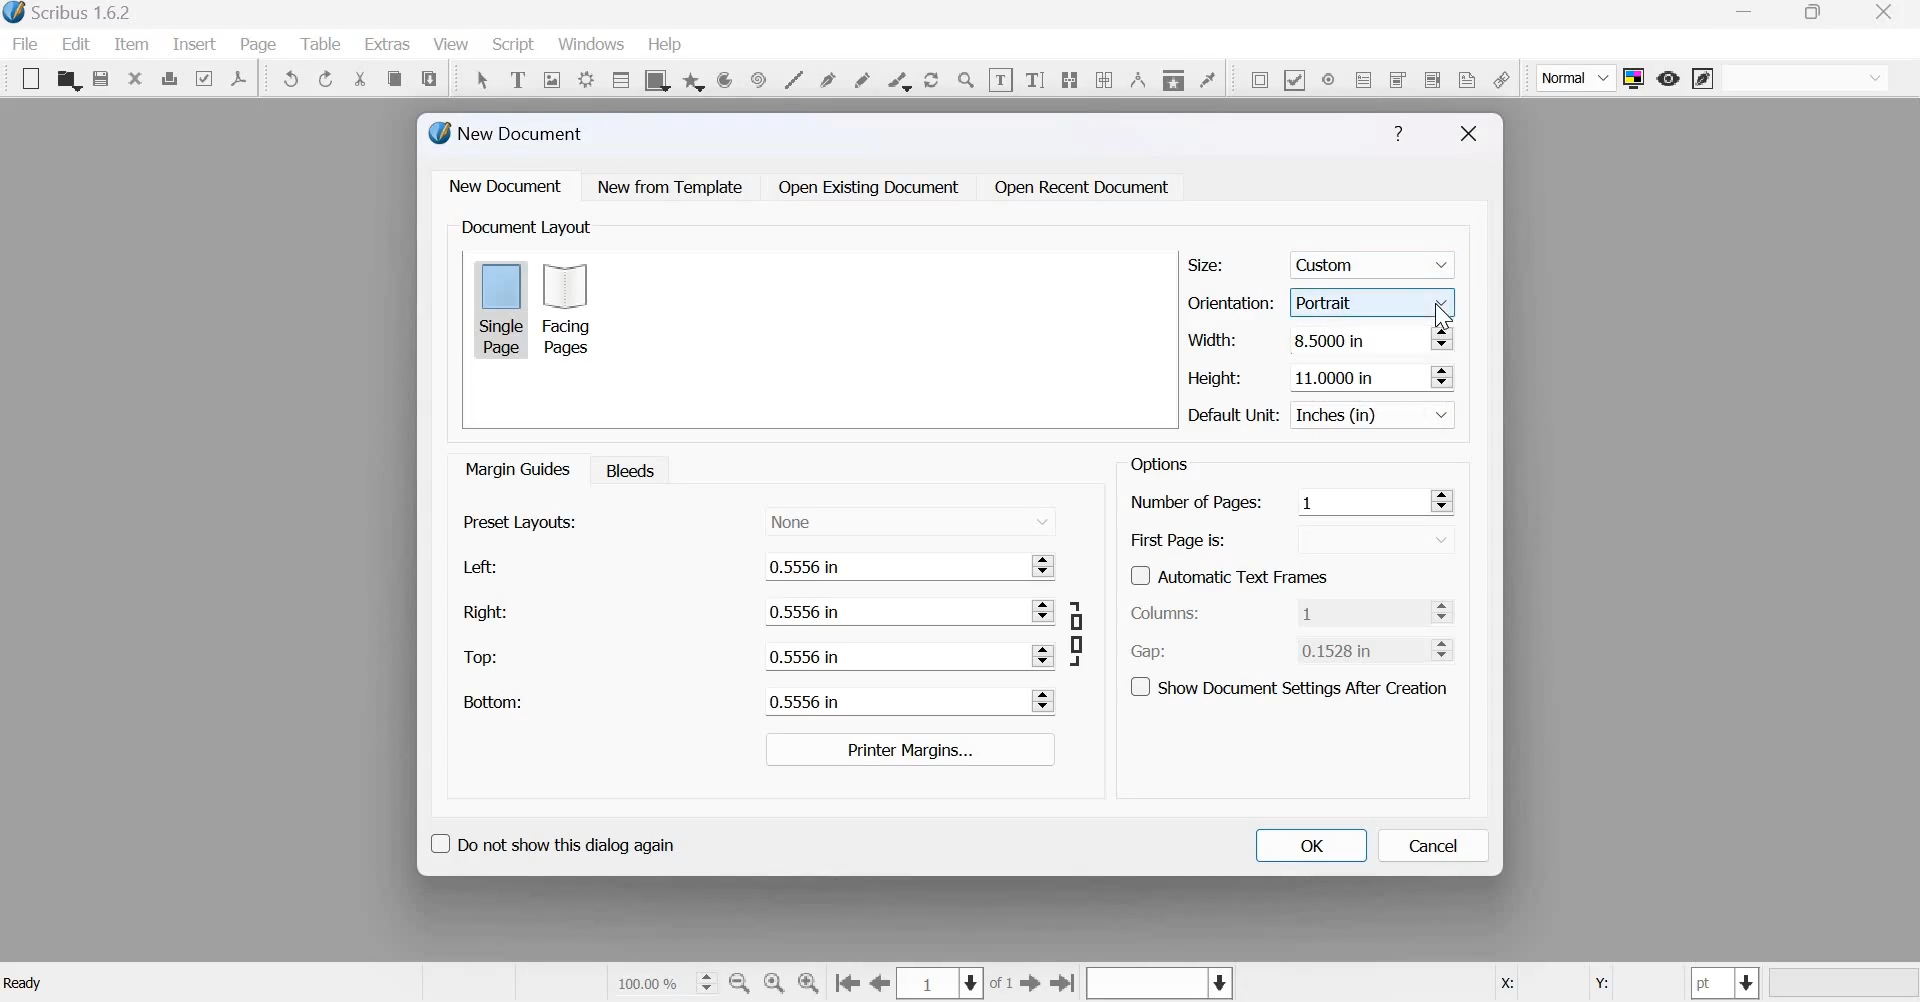 This screenshot has height=1002, width=1920. What do you see at coordinates (1206, 265) in the screenshot?
I see `Size: ` at bounding box center [1206, 265].